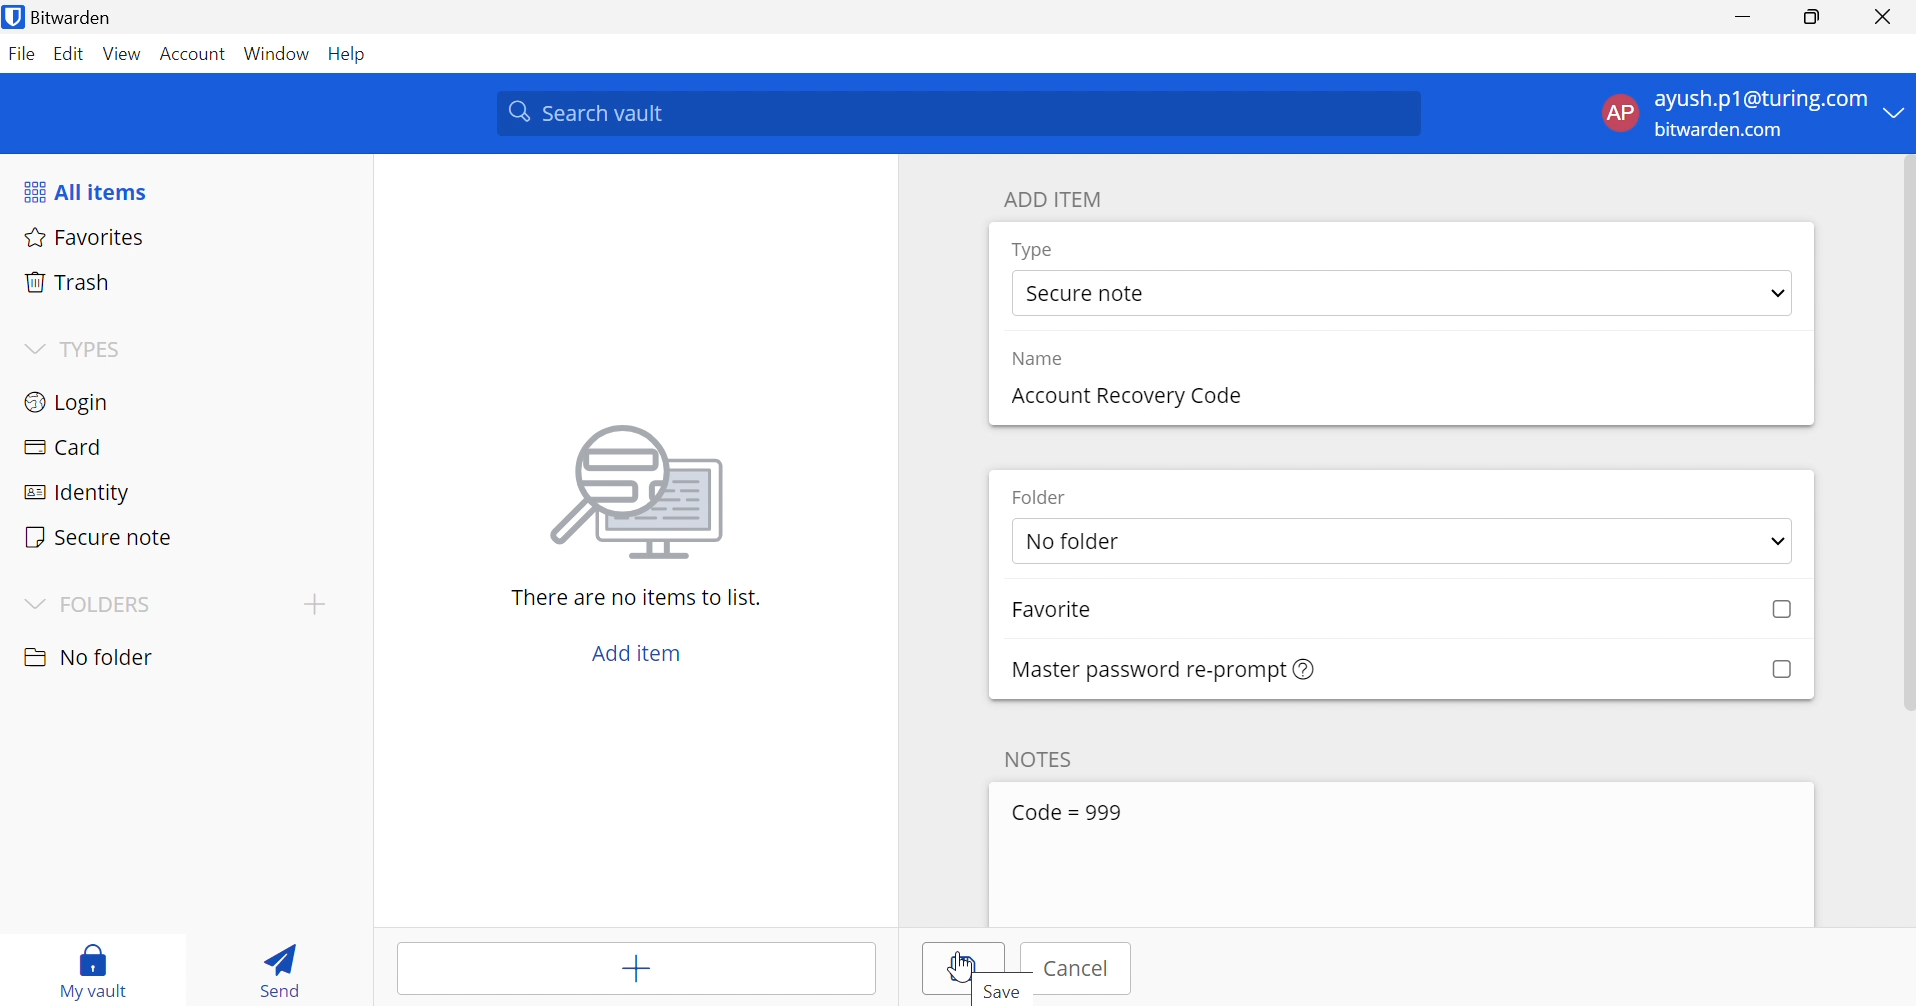 The width and height of the screenshot is (1916, 1006). Describe the element at coordinates (635, 598) in the screenshot. I see `There are no items to list` at that location.